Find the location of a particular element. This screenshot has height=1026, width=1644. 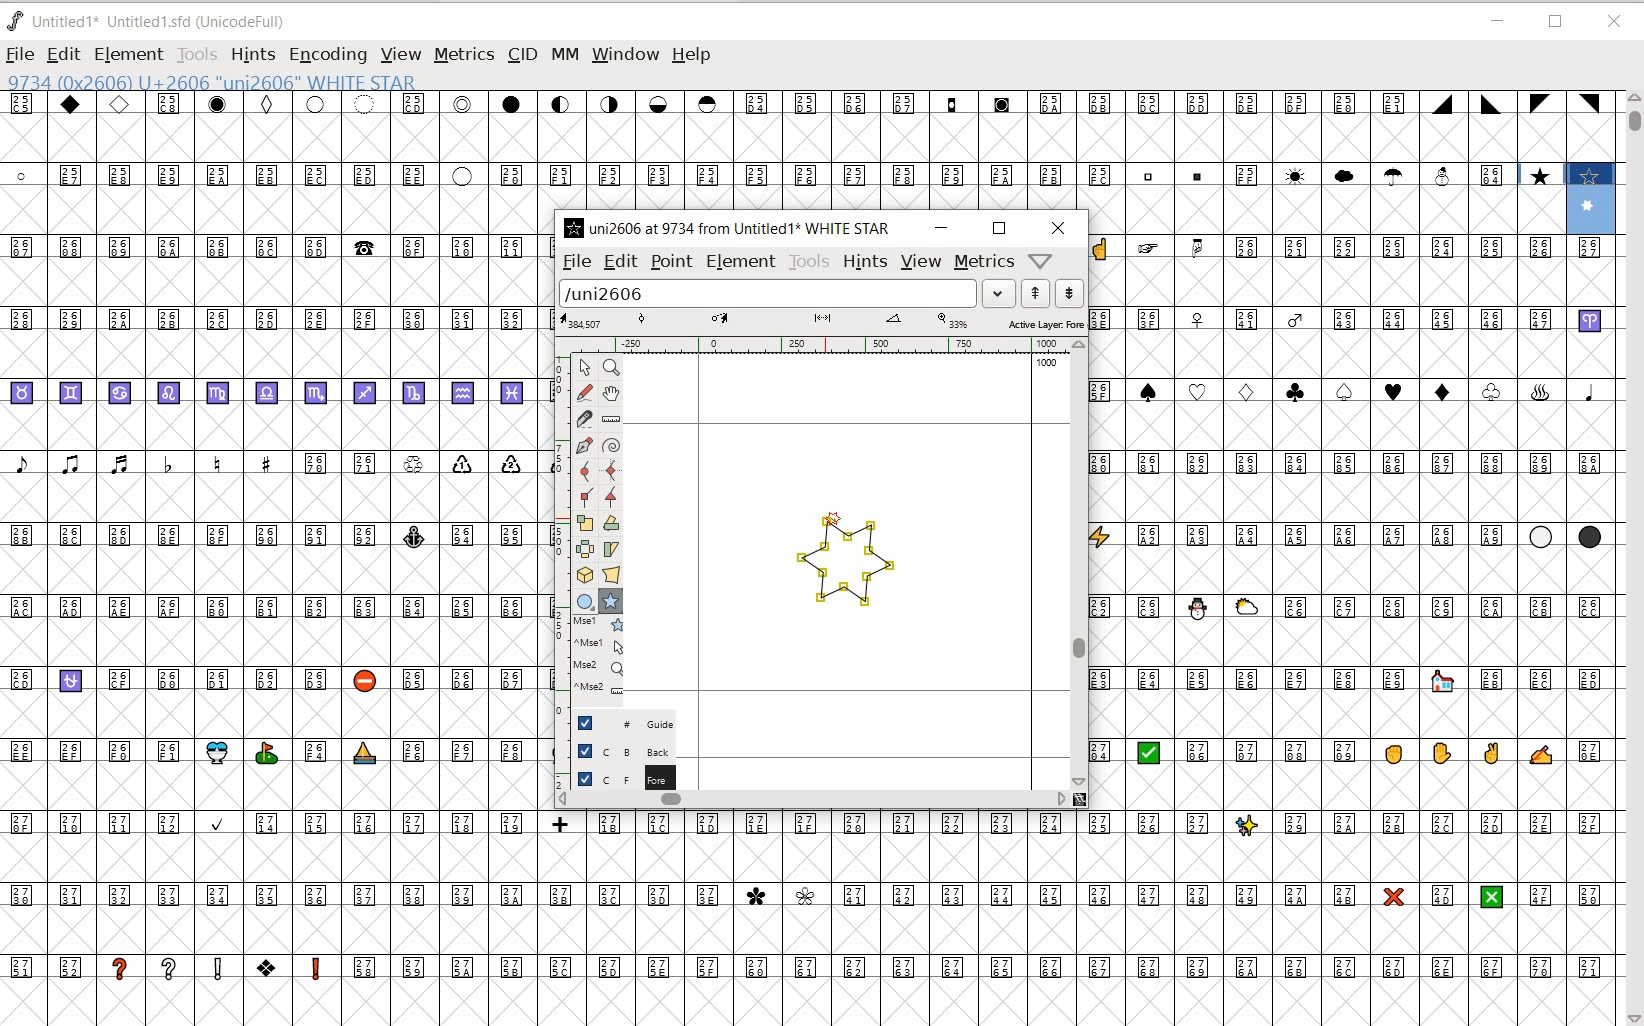

ENCODING is located at coordinates (326, 56).